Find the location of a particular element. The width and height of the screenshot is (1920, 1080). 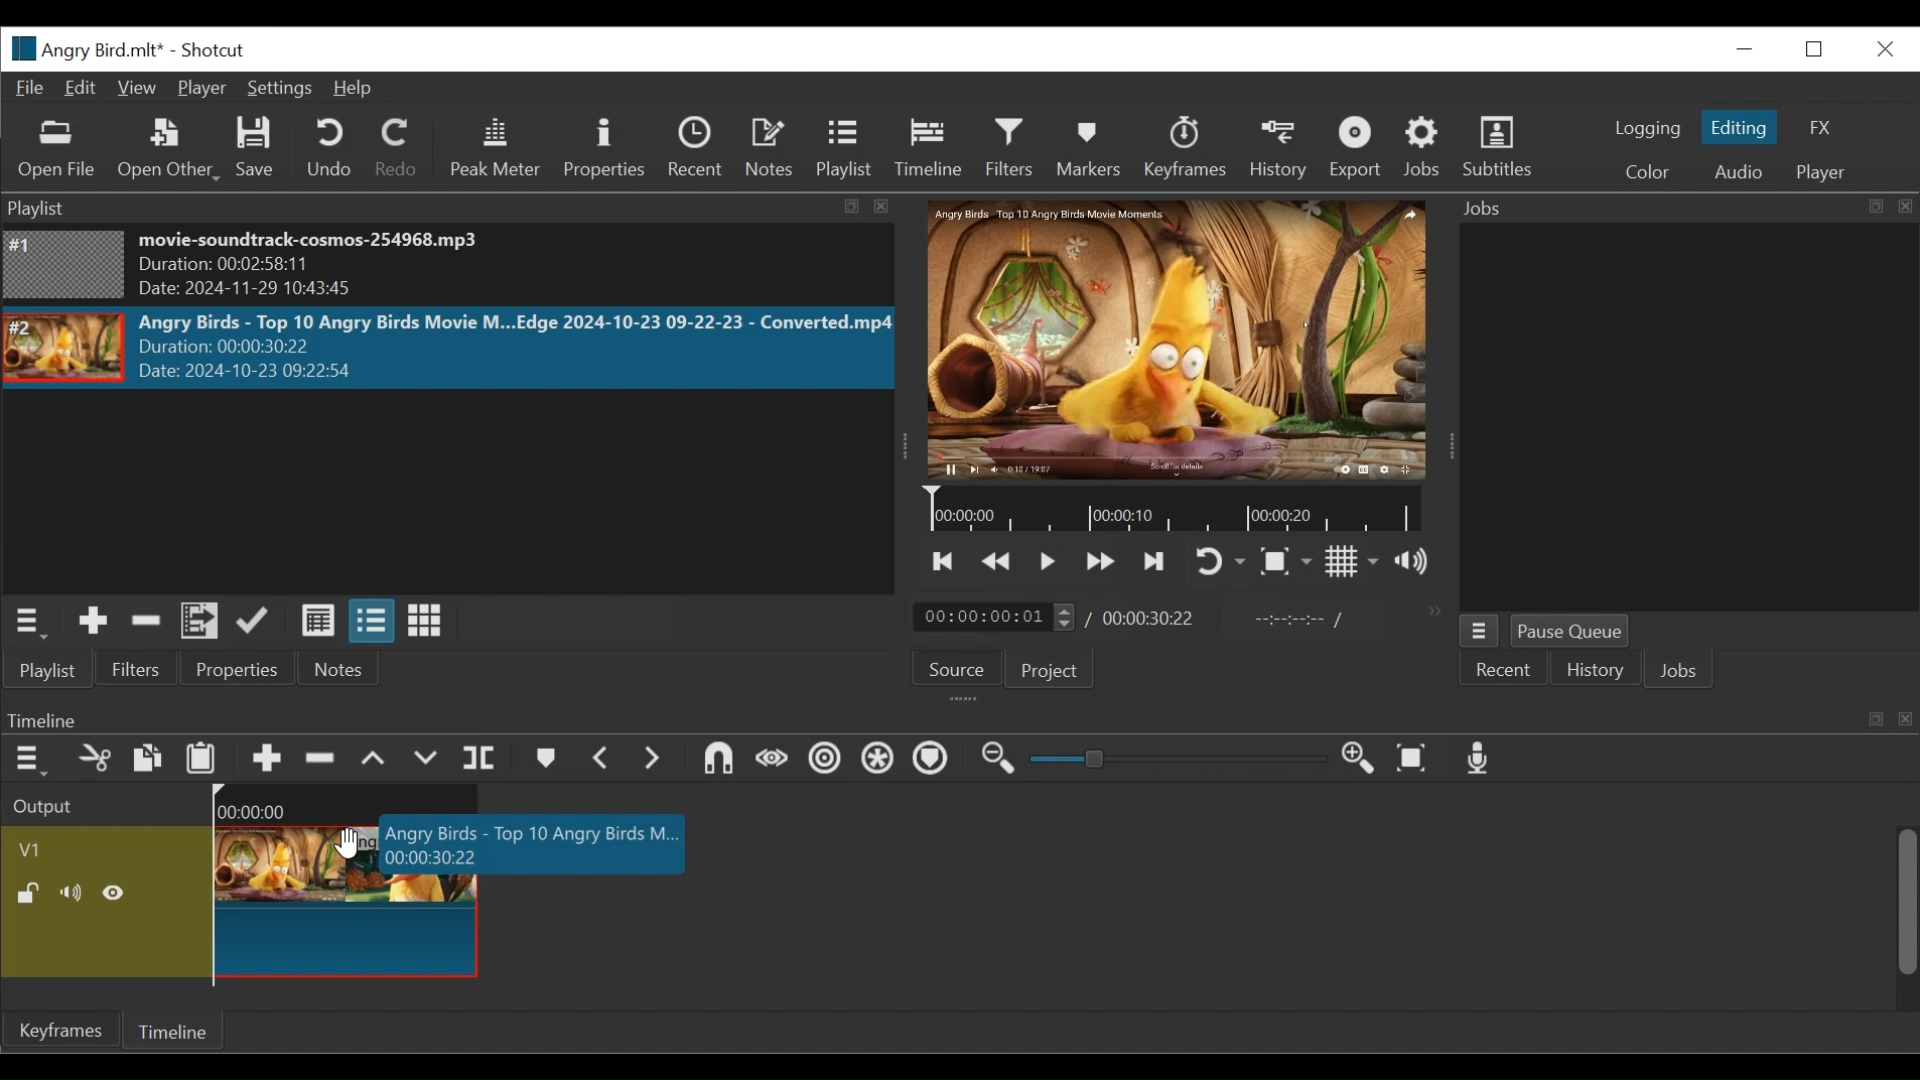

Exort is located at coordinates (1358, 149).